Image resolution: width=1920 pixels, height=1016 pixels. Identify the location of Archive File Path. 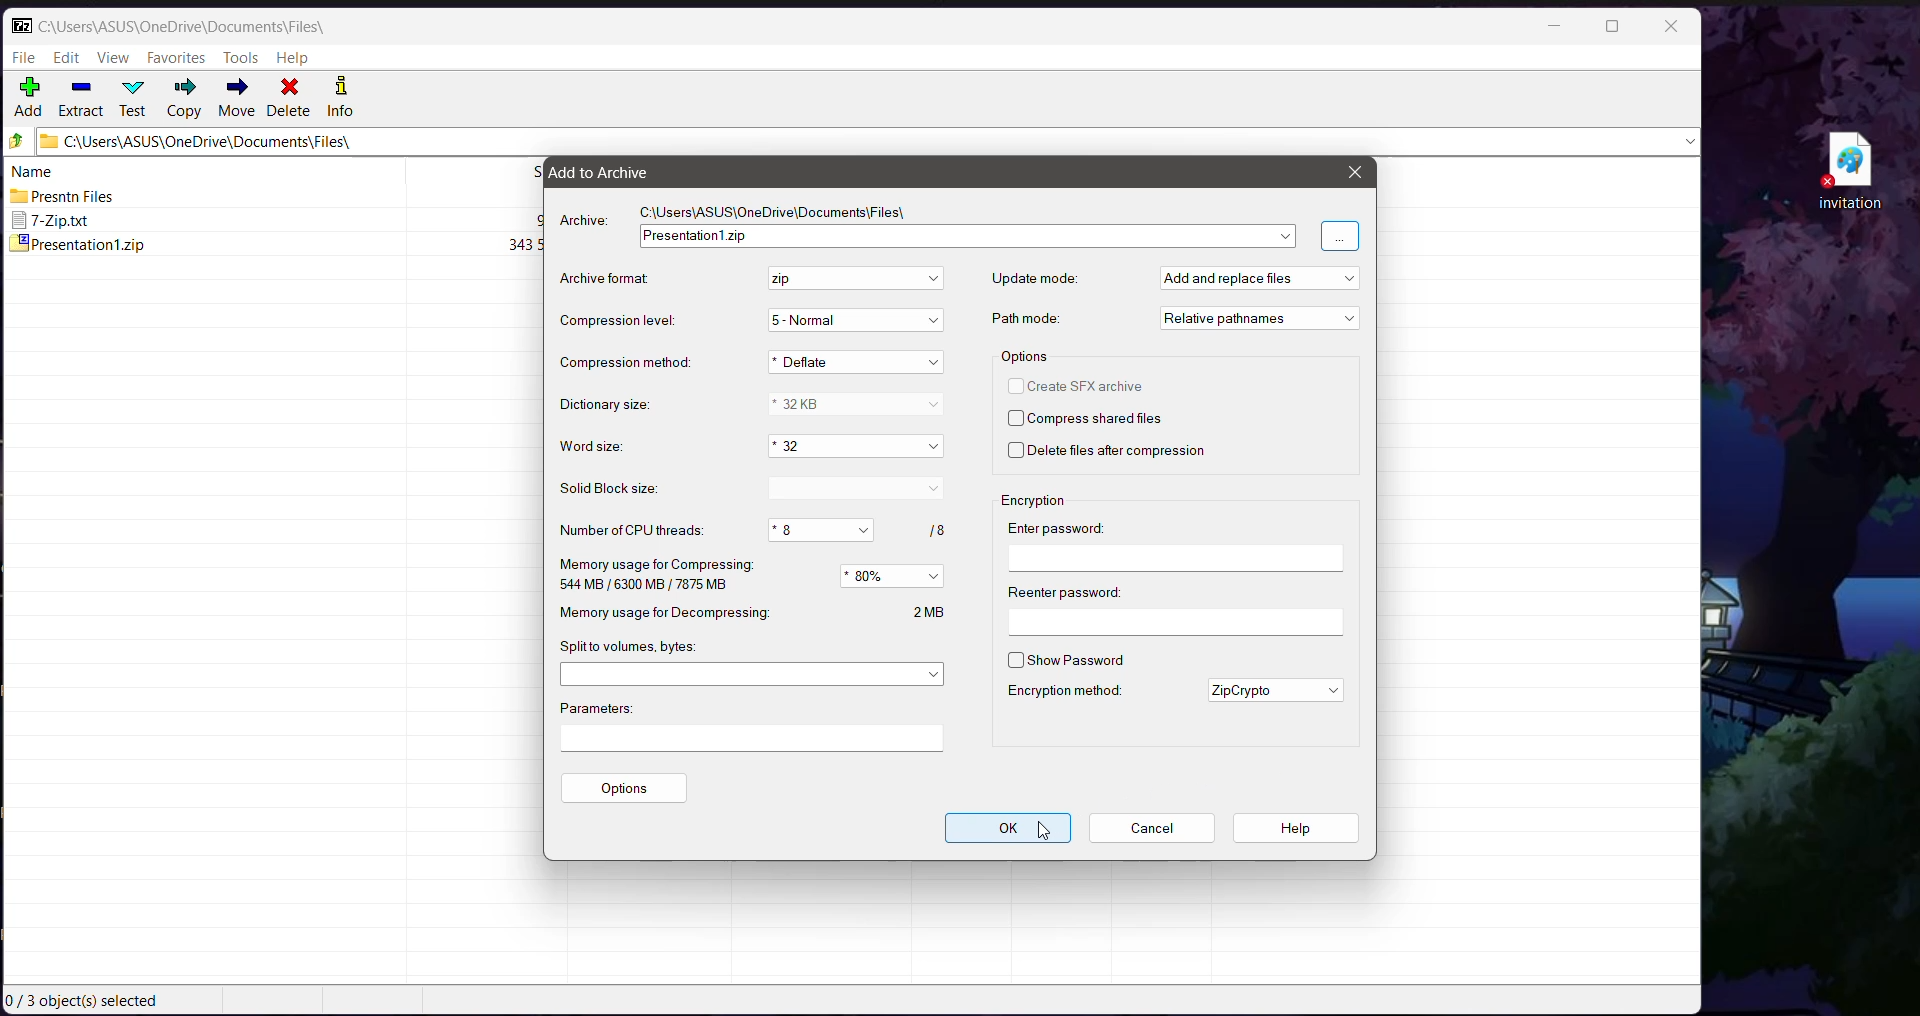
(783, 210).